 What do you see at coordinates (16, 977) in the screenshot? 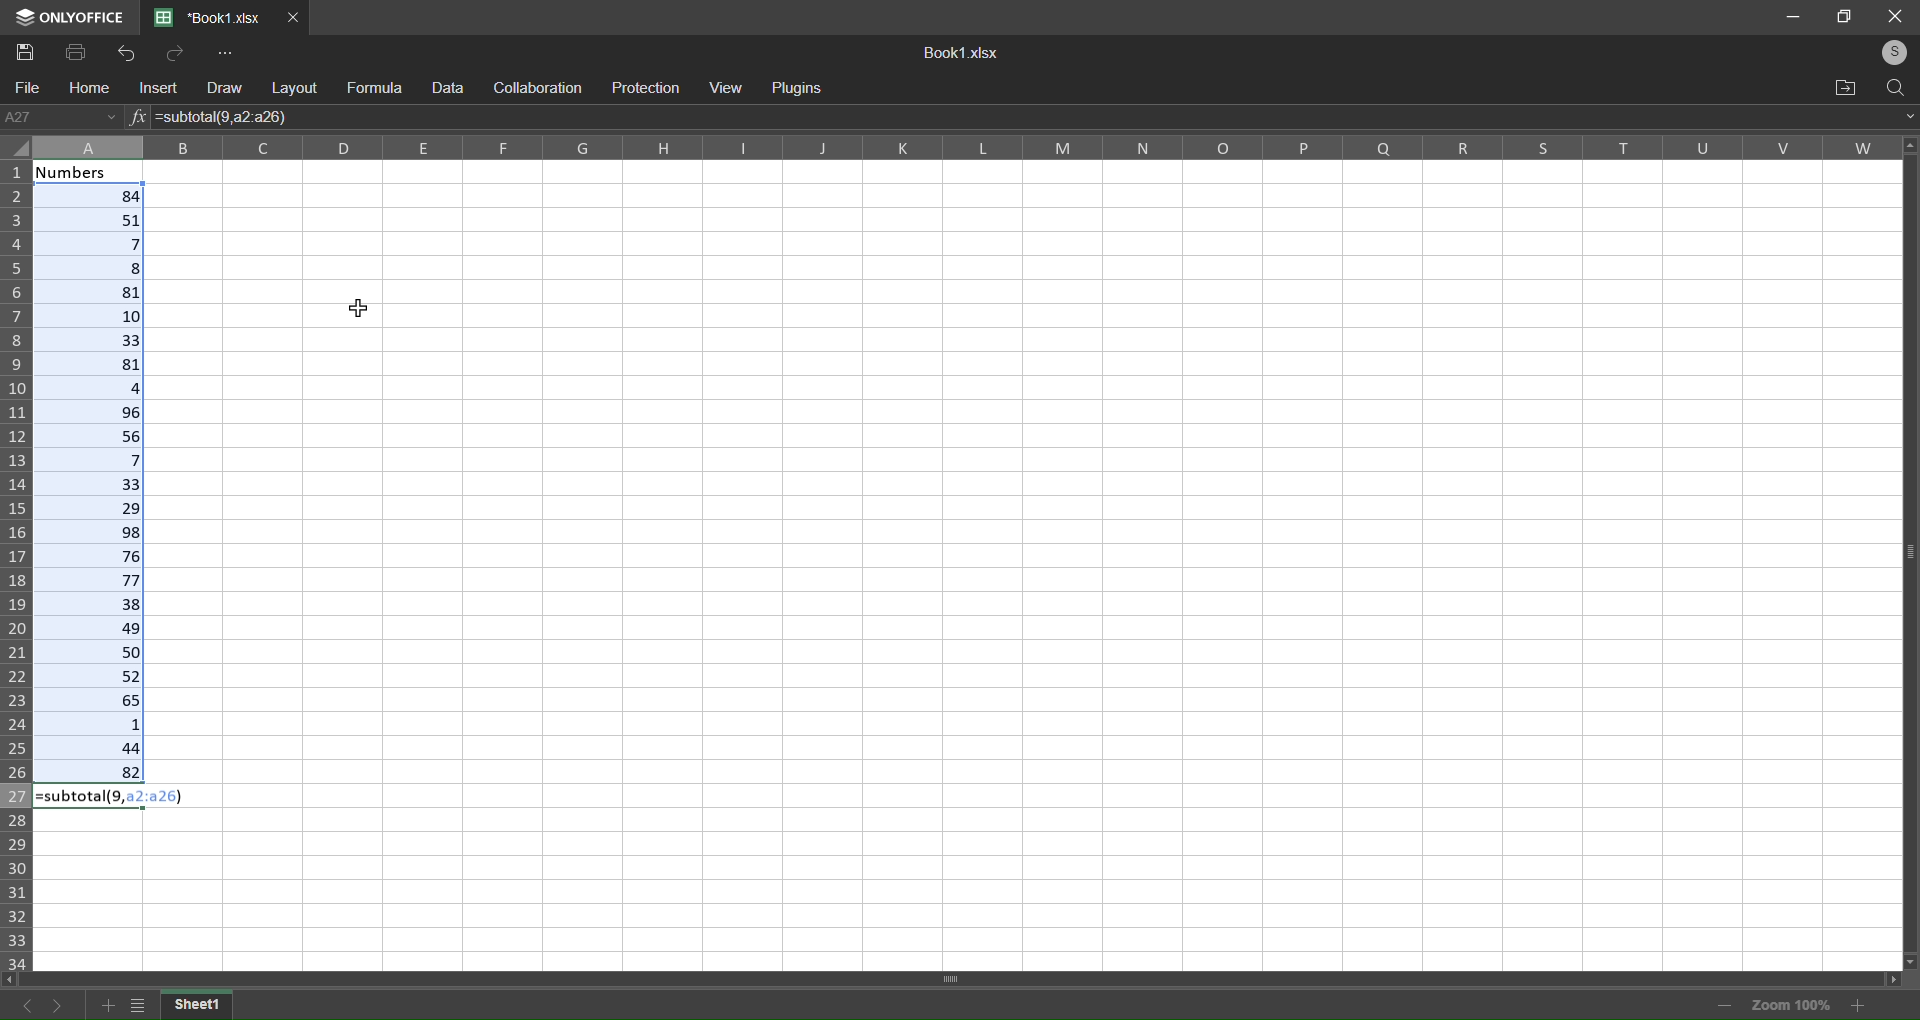
I see `move left` at bounding box center [16, 977].